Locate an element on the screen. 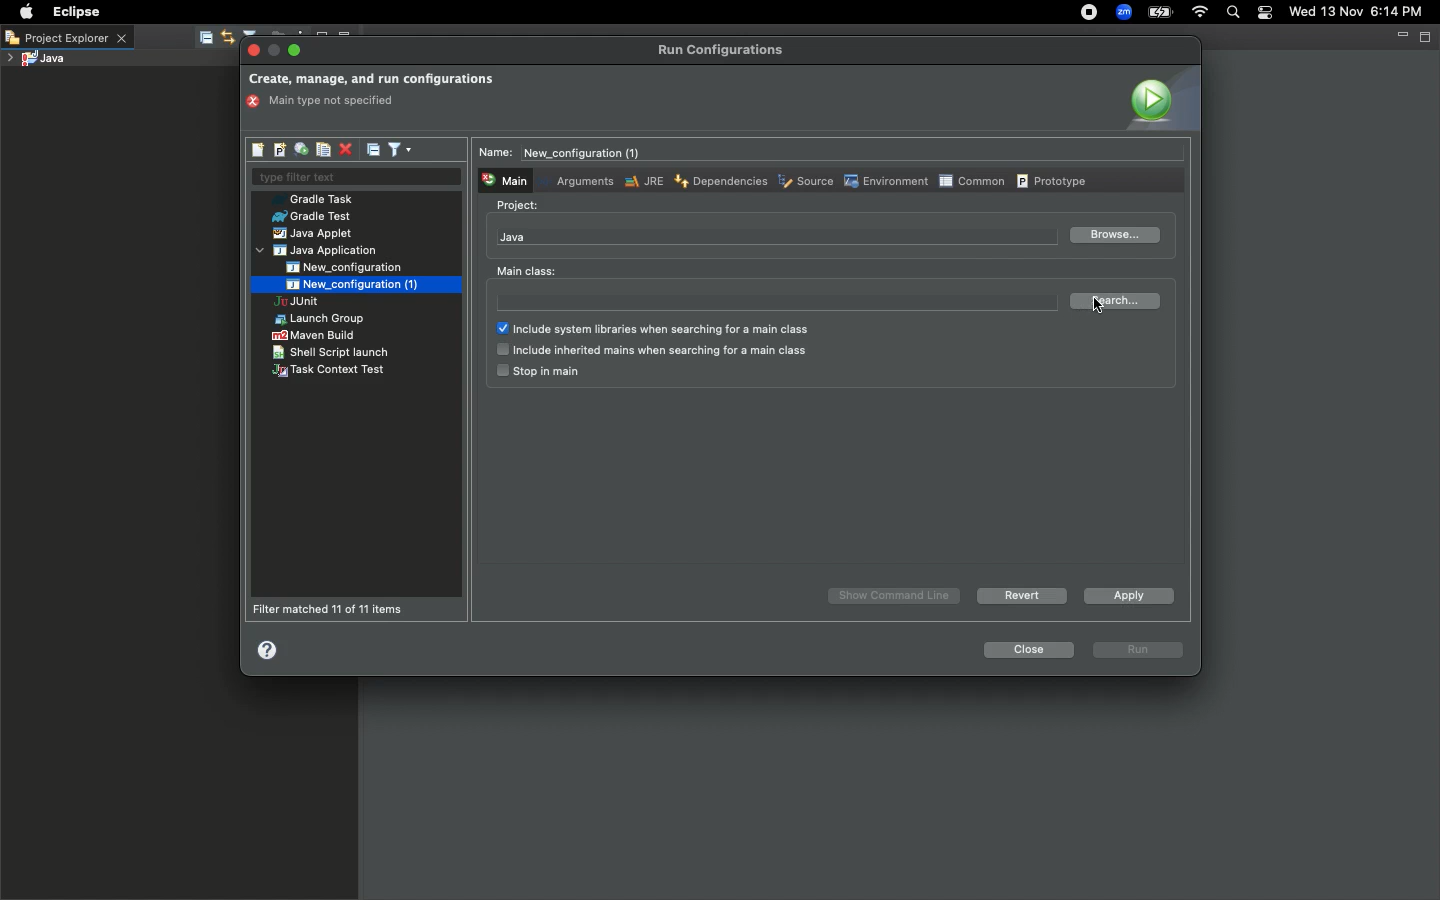 The image size is (1440, 900). Search... is located at coordinates (1119, 301).